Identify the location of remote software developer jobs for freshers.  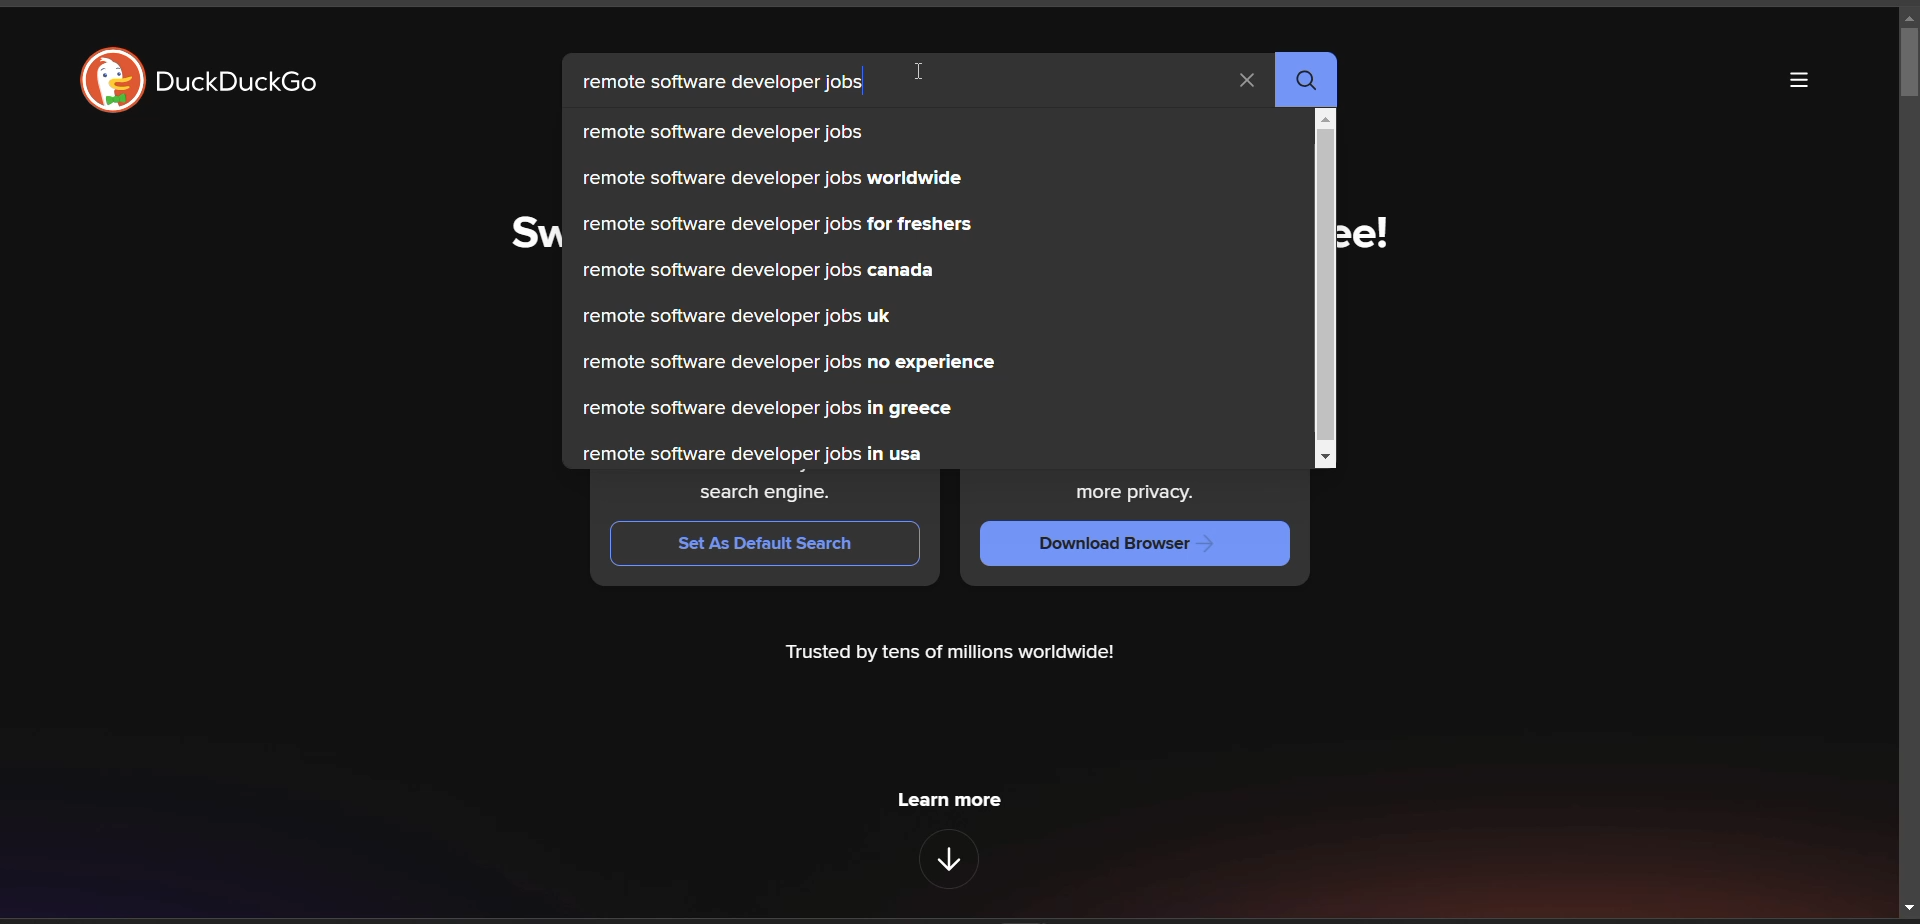
(777, 227).